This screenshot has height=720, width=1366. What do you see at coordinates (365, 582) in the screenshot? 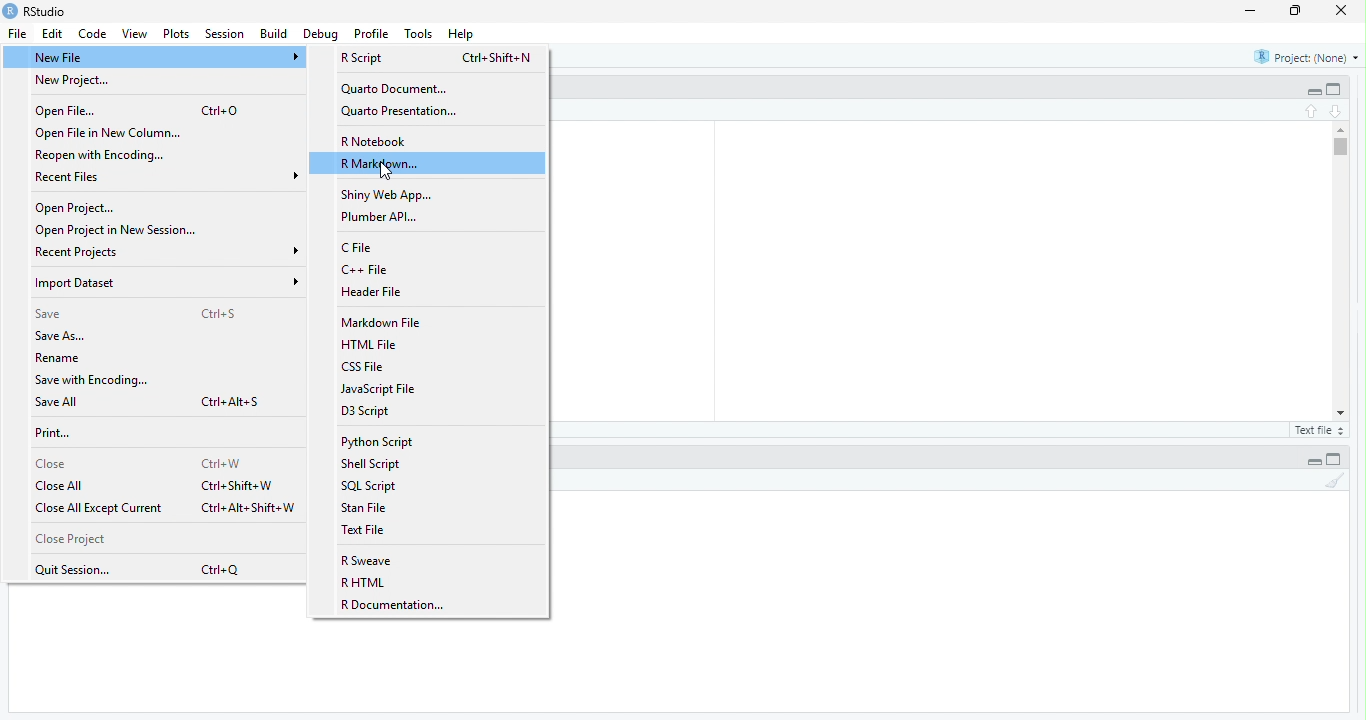
I see `R HTML` at bounding box center [365, 582].